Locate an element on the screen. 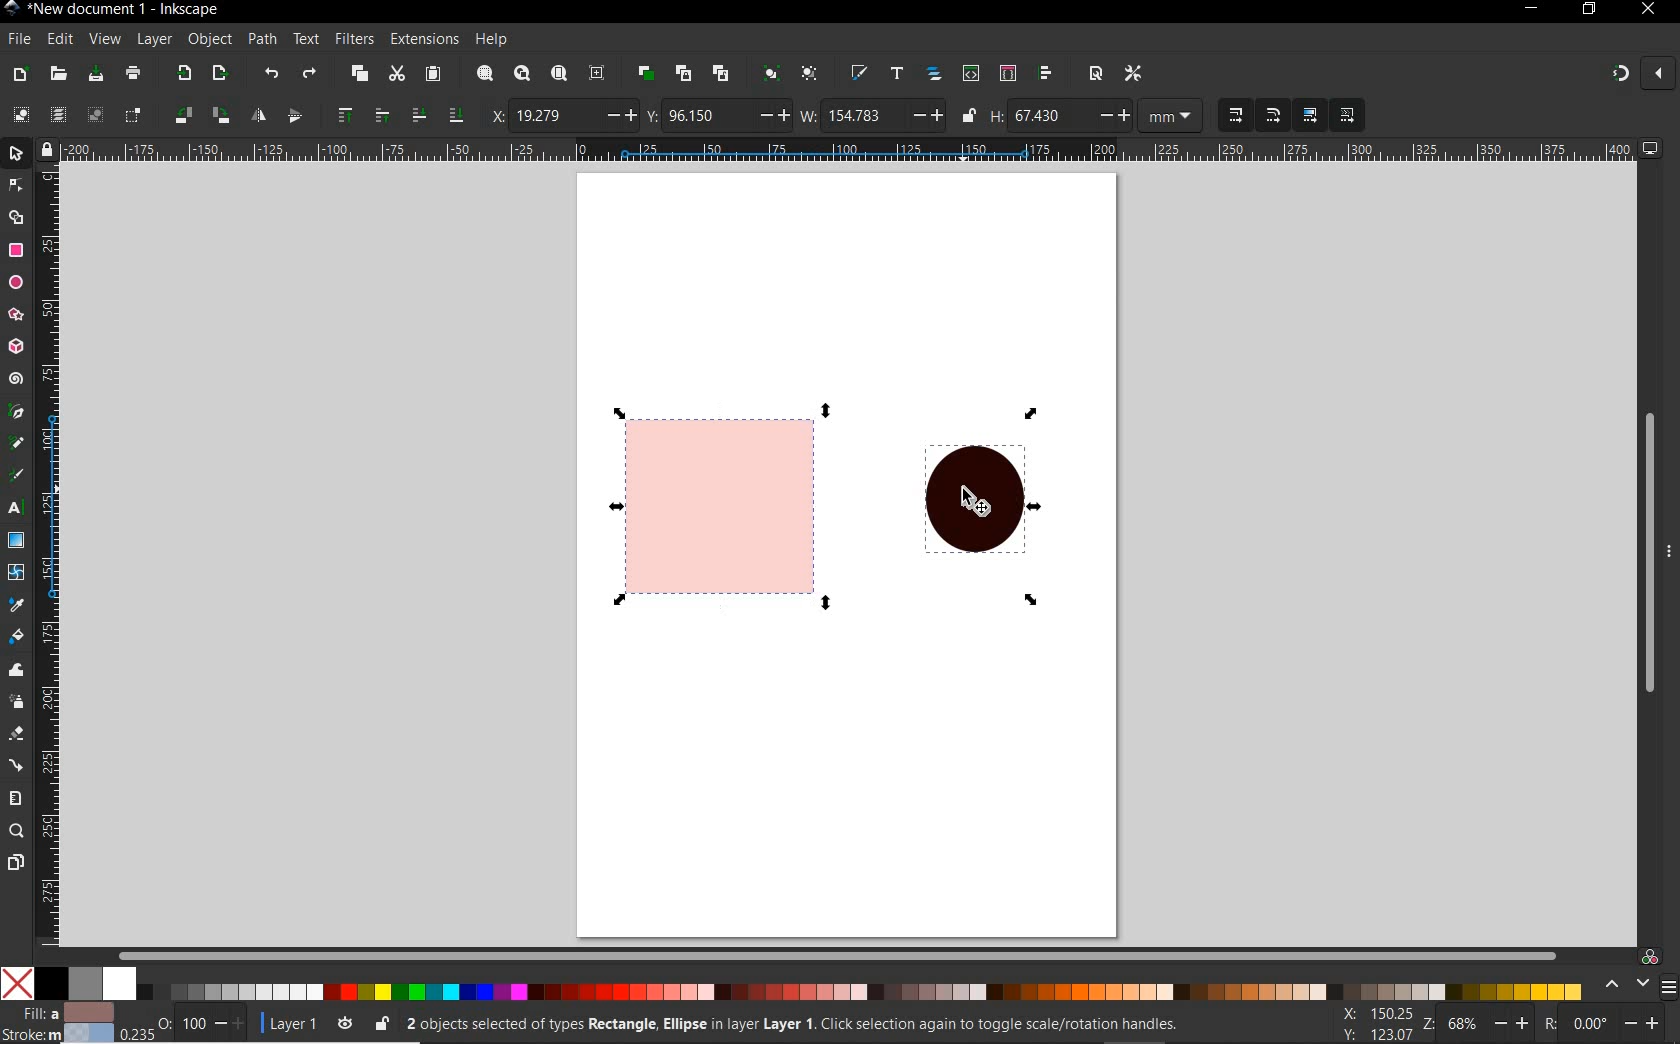 The height and width of the screenshot is (1044, 1680). extensions is located at coordinates (422, 39).